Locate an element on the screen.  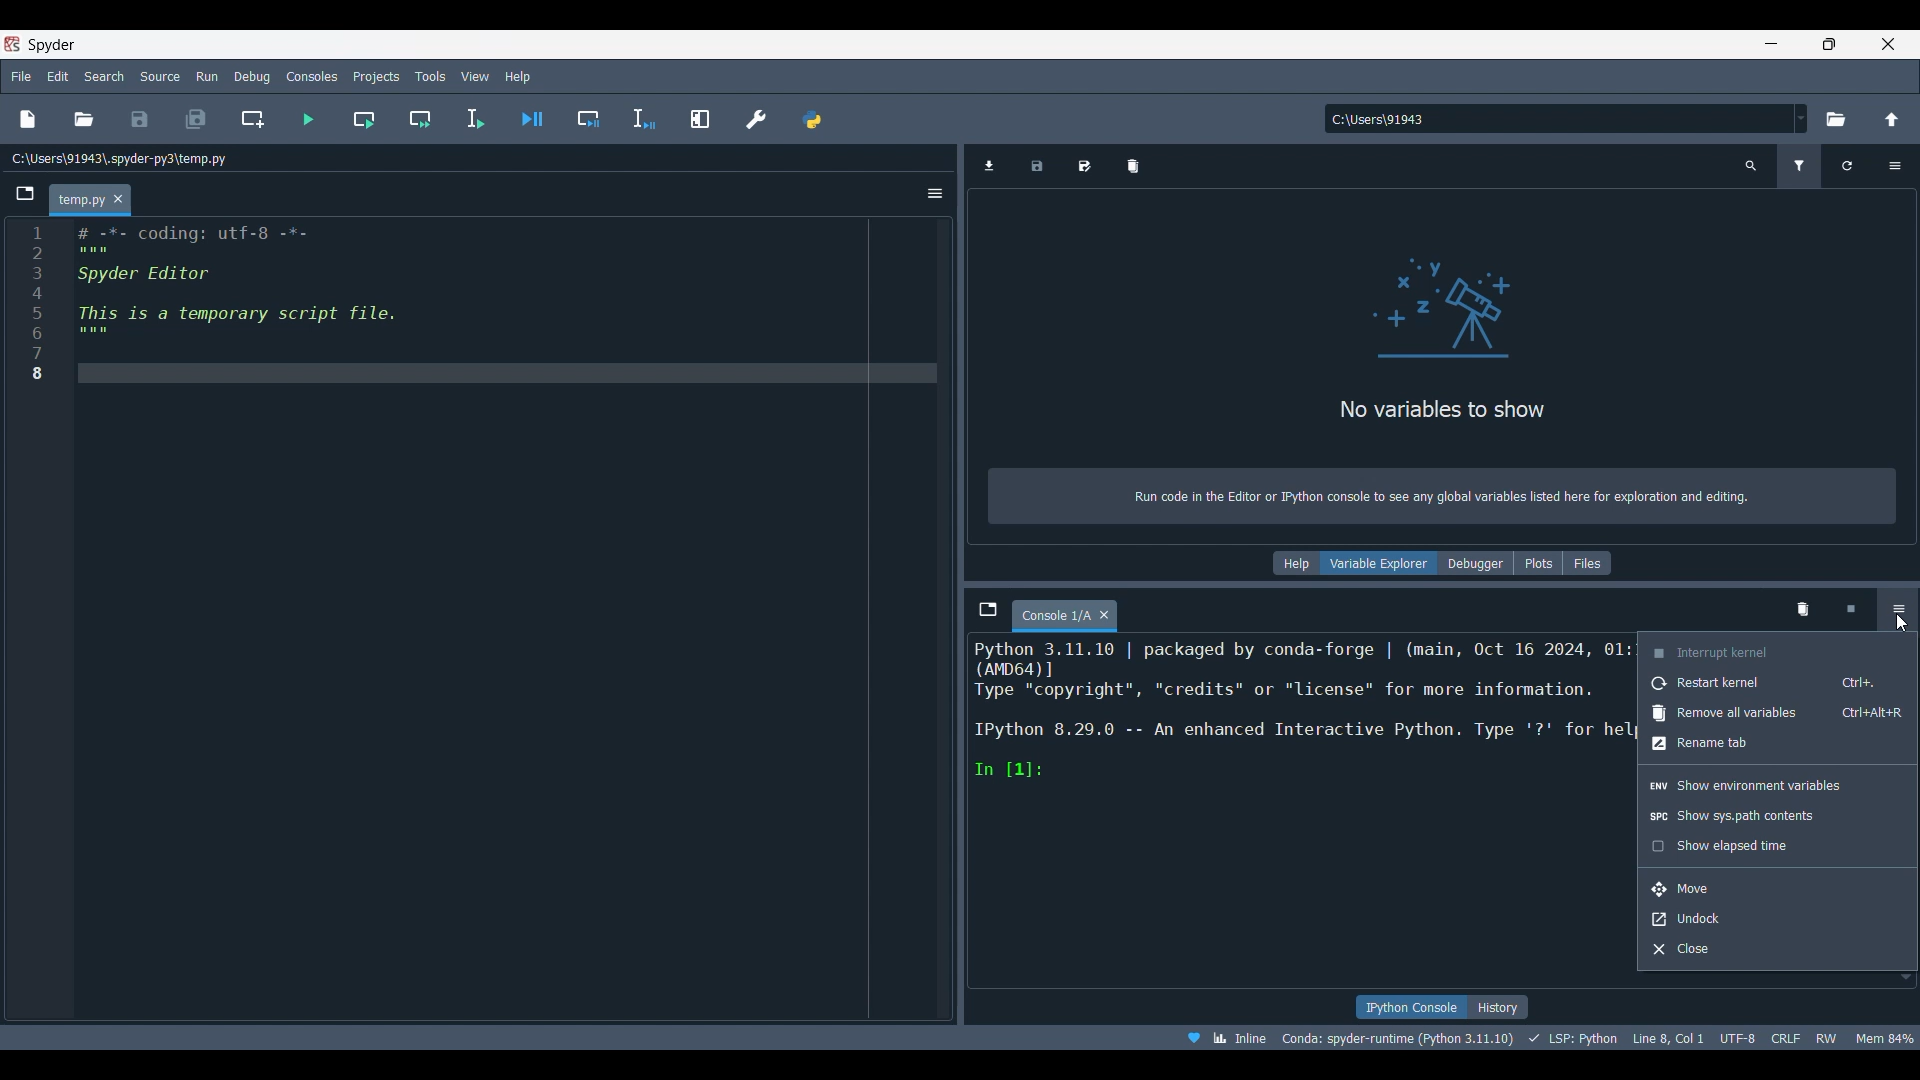
Create new cell at current line is located at coordinates (253, 119).